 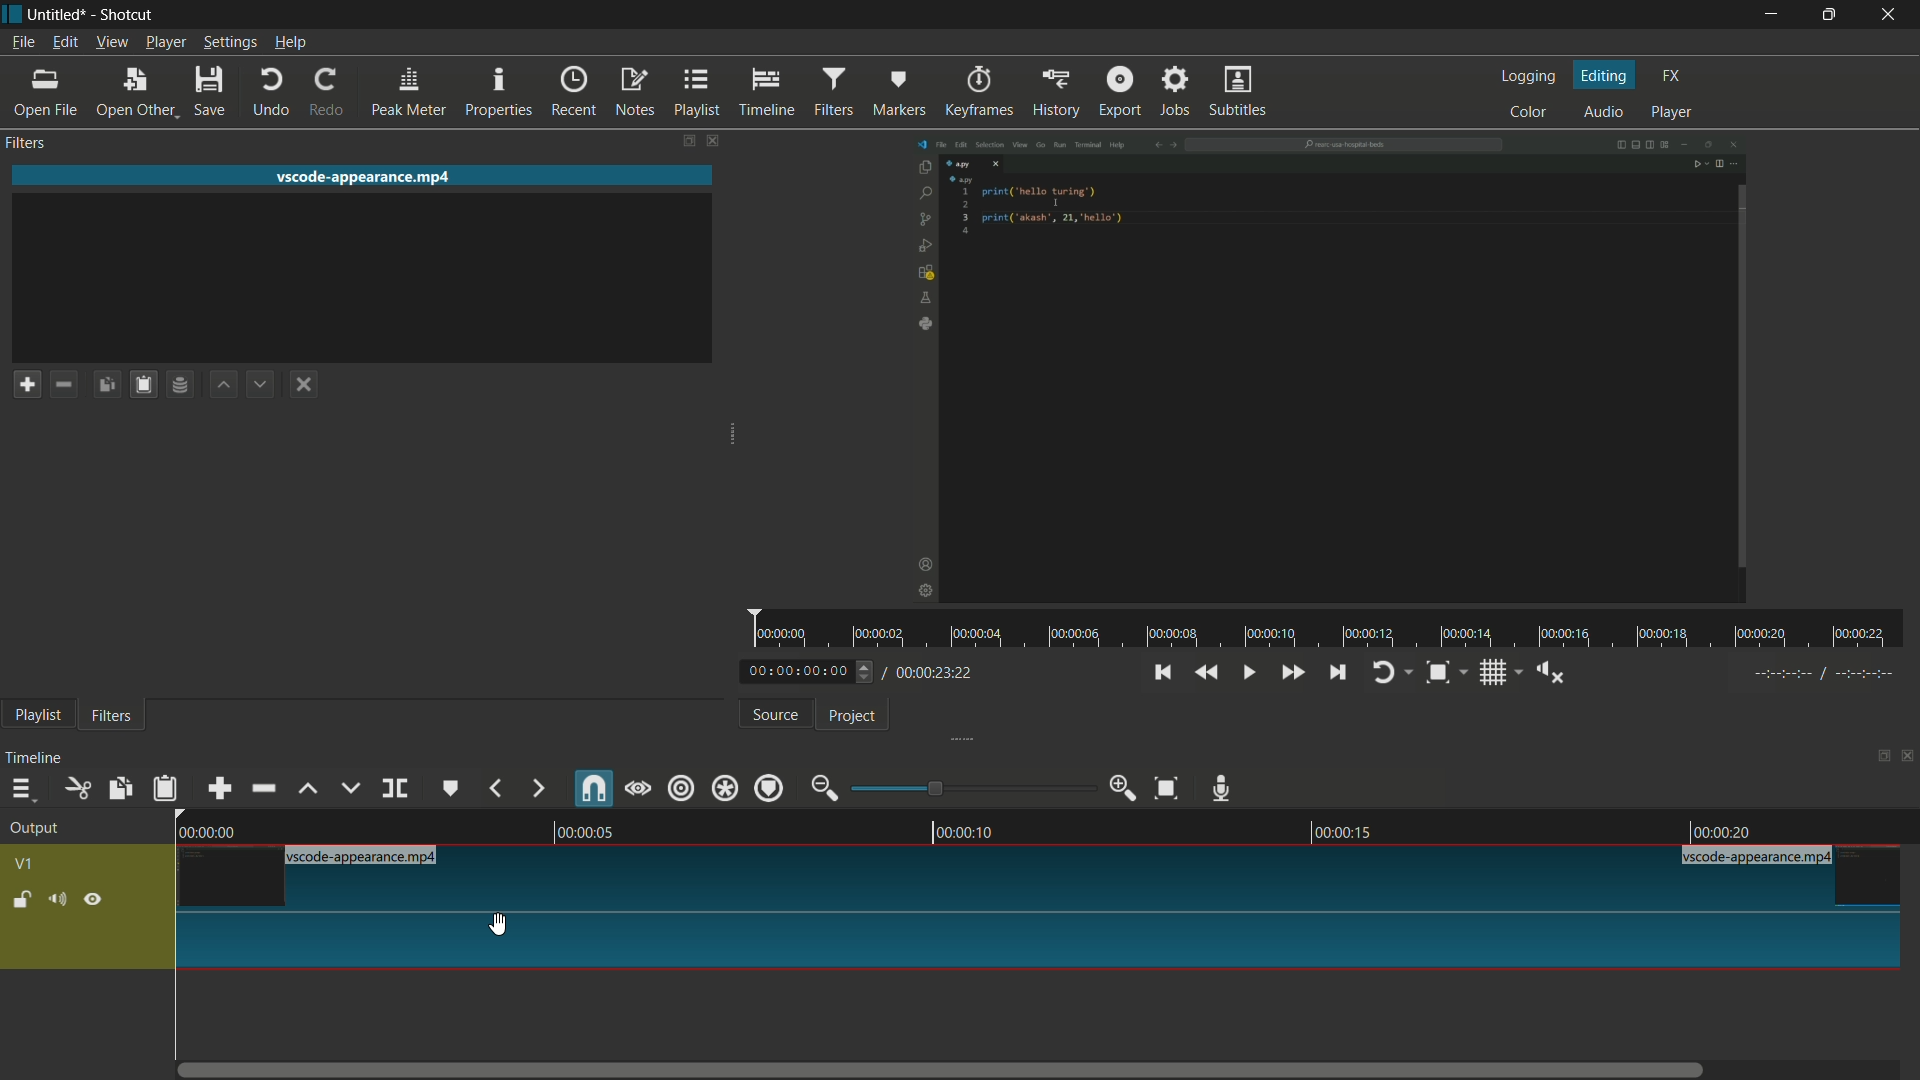 I want to click on help menu, so click(x=292, y=44).